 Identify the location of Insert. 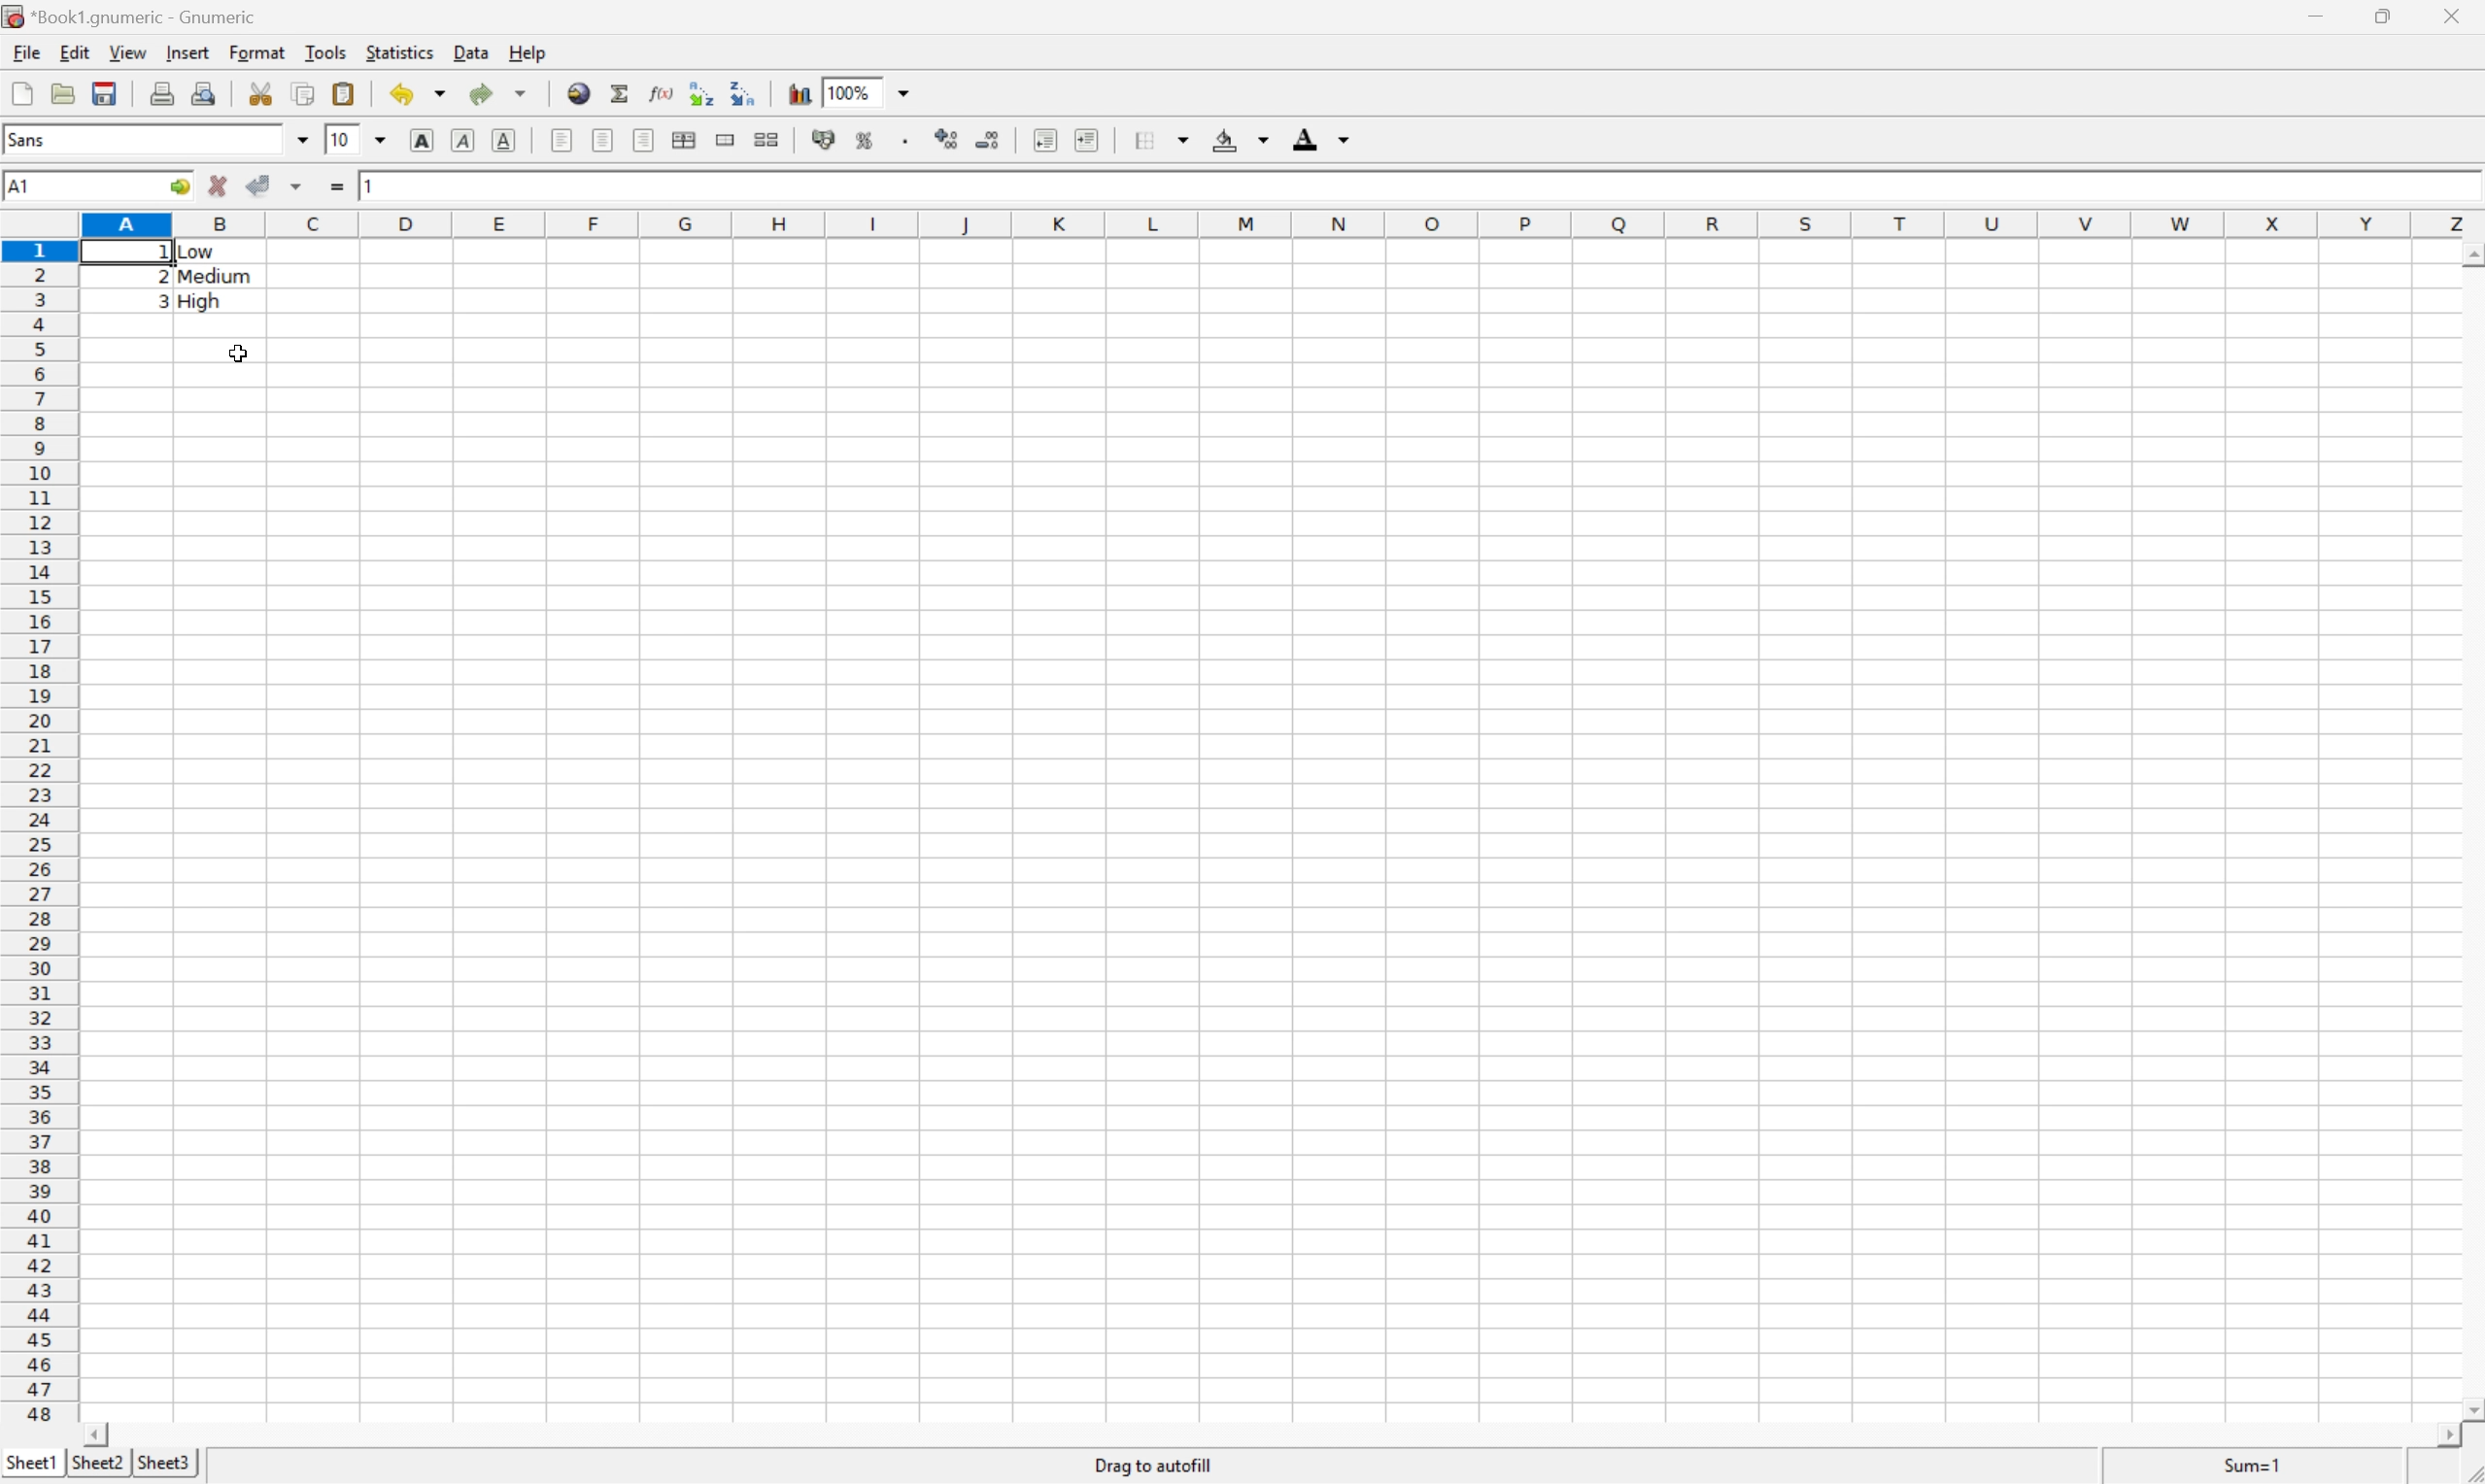
(187, 50).